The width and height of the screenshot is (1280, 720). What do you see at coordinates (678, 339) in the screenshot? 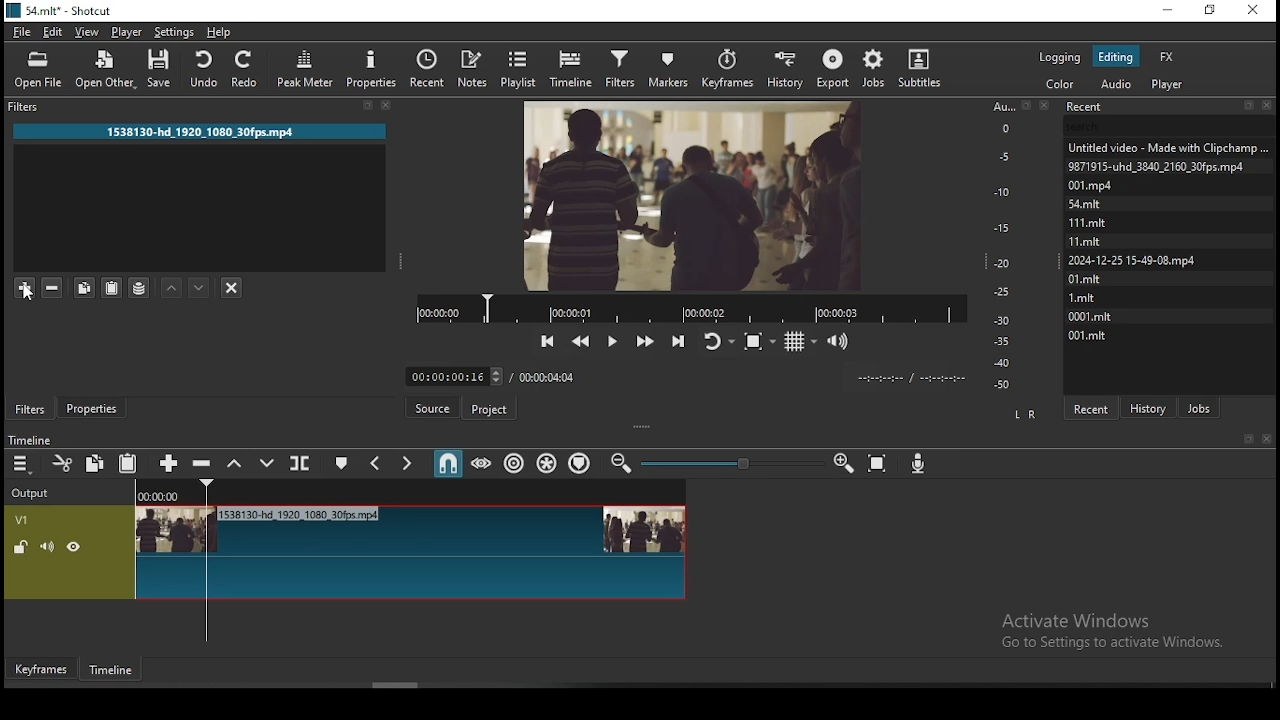
I see `skip to the next point` at bounding box center [678, 339].